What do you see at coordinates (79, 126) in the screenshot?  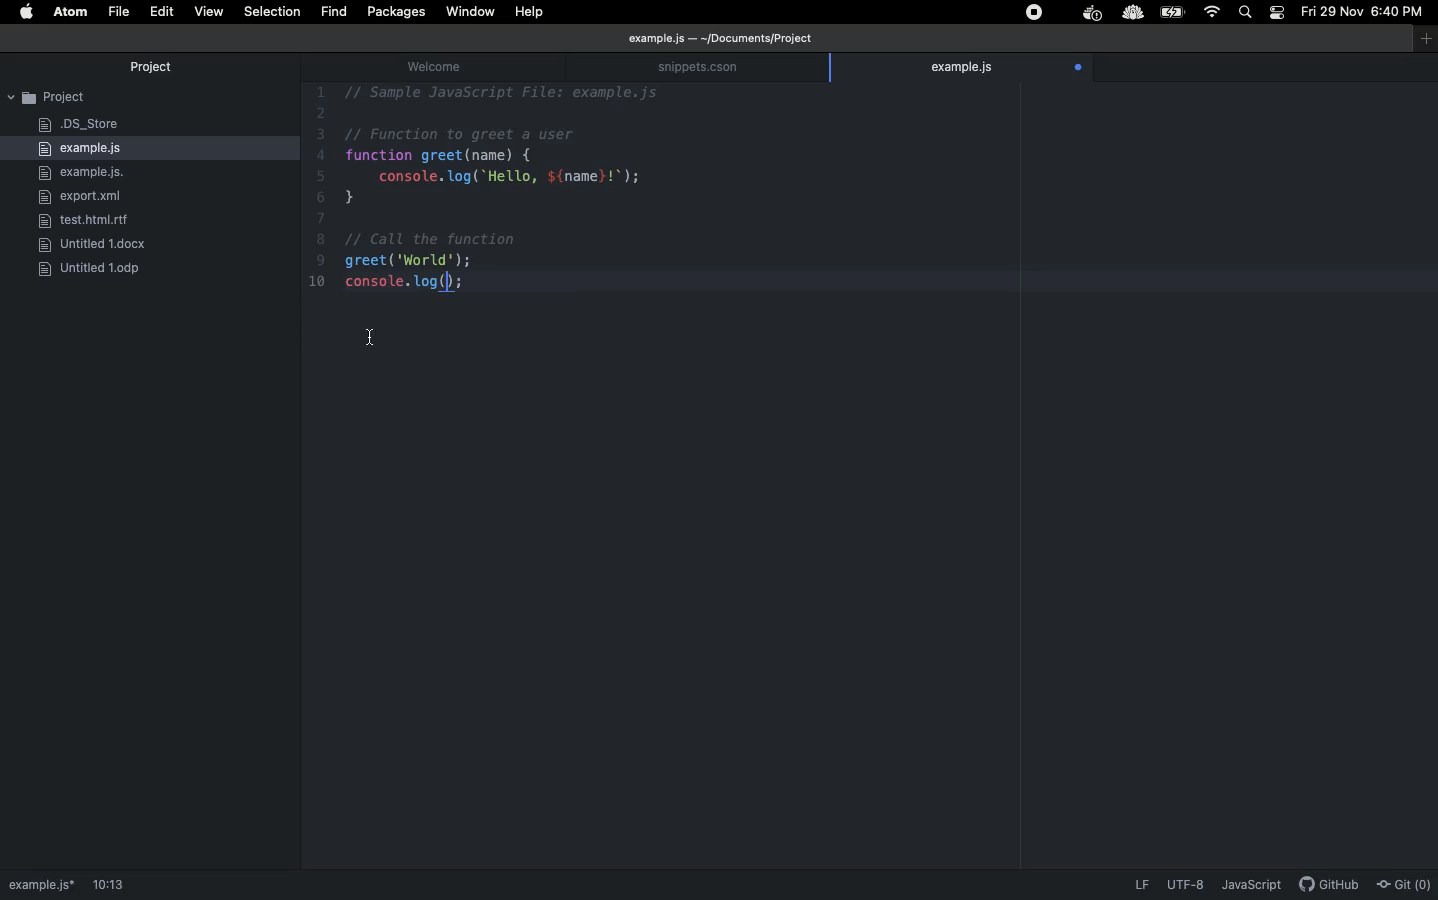 I see `DS_Store` at bounding box center [79, 126].